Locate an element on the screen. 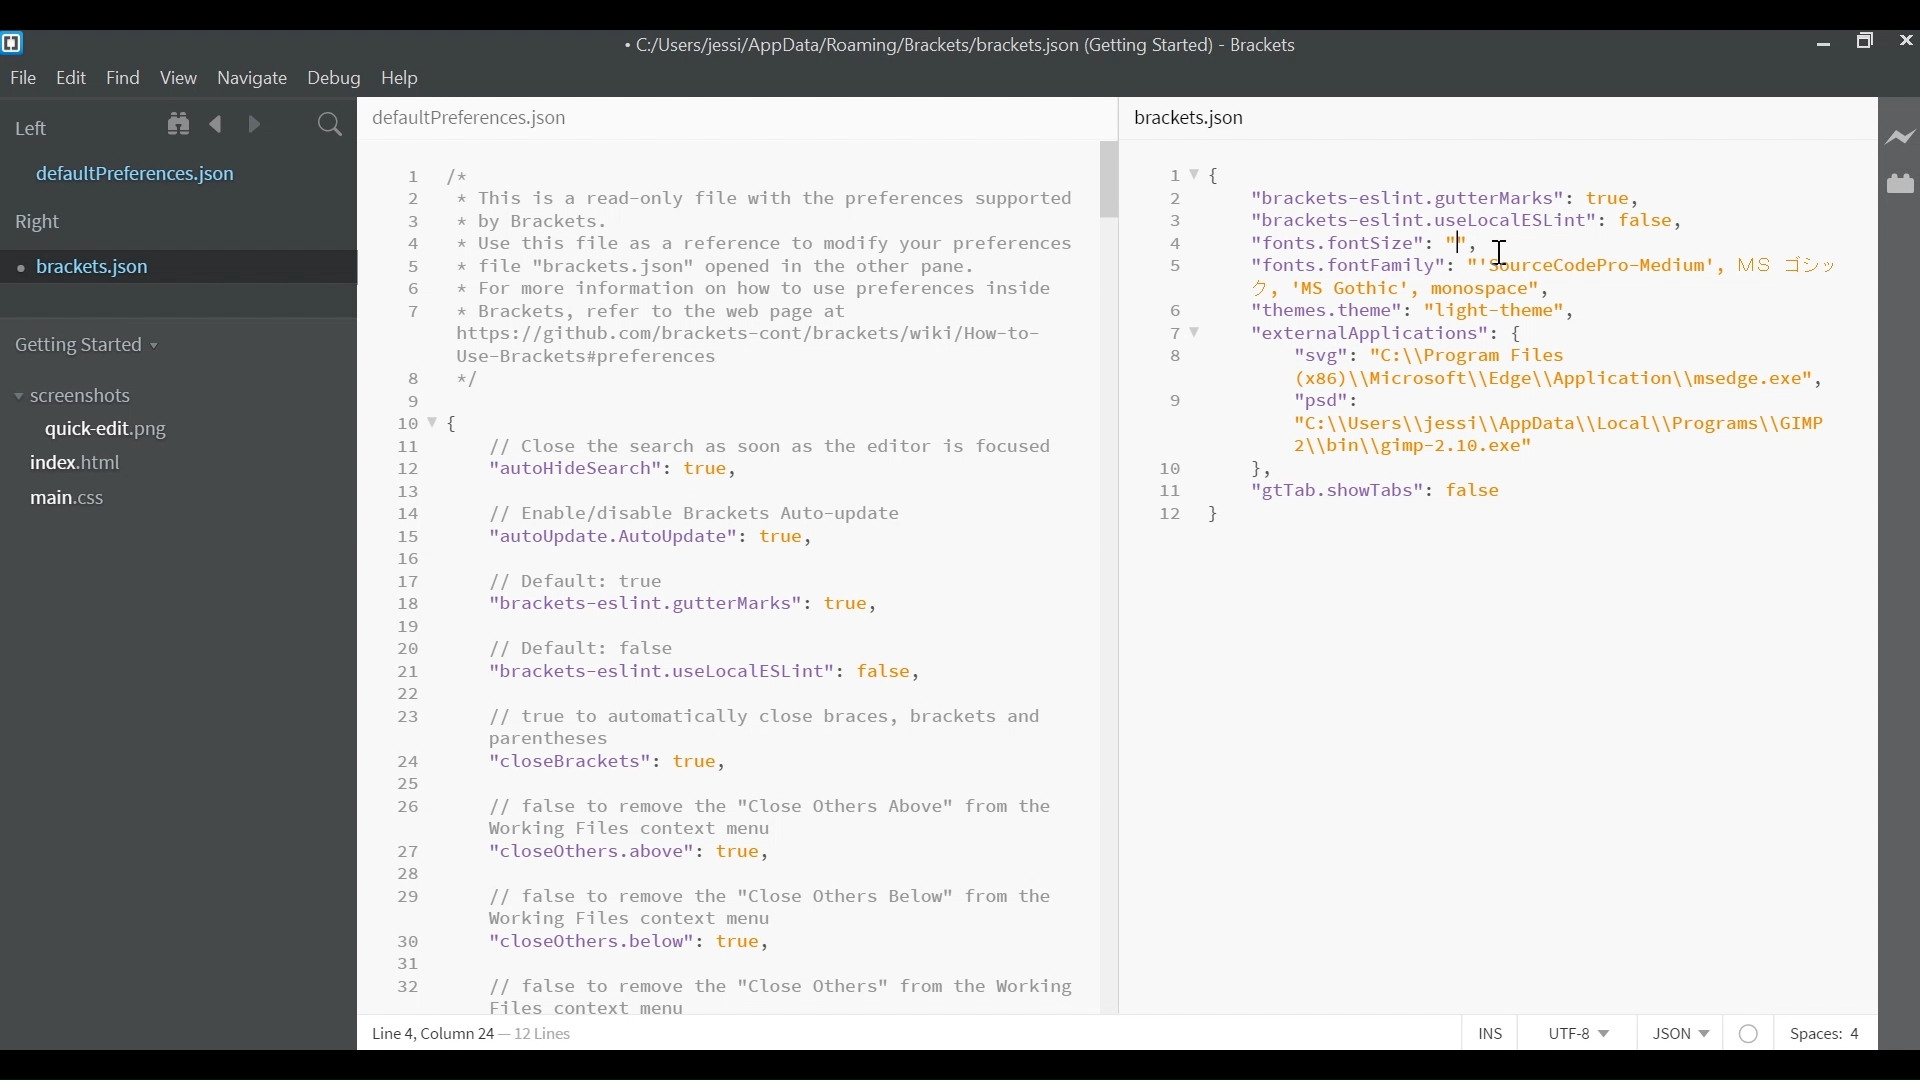  Maximize is located at coordinates (1864, 44).